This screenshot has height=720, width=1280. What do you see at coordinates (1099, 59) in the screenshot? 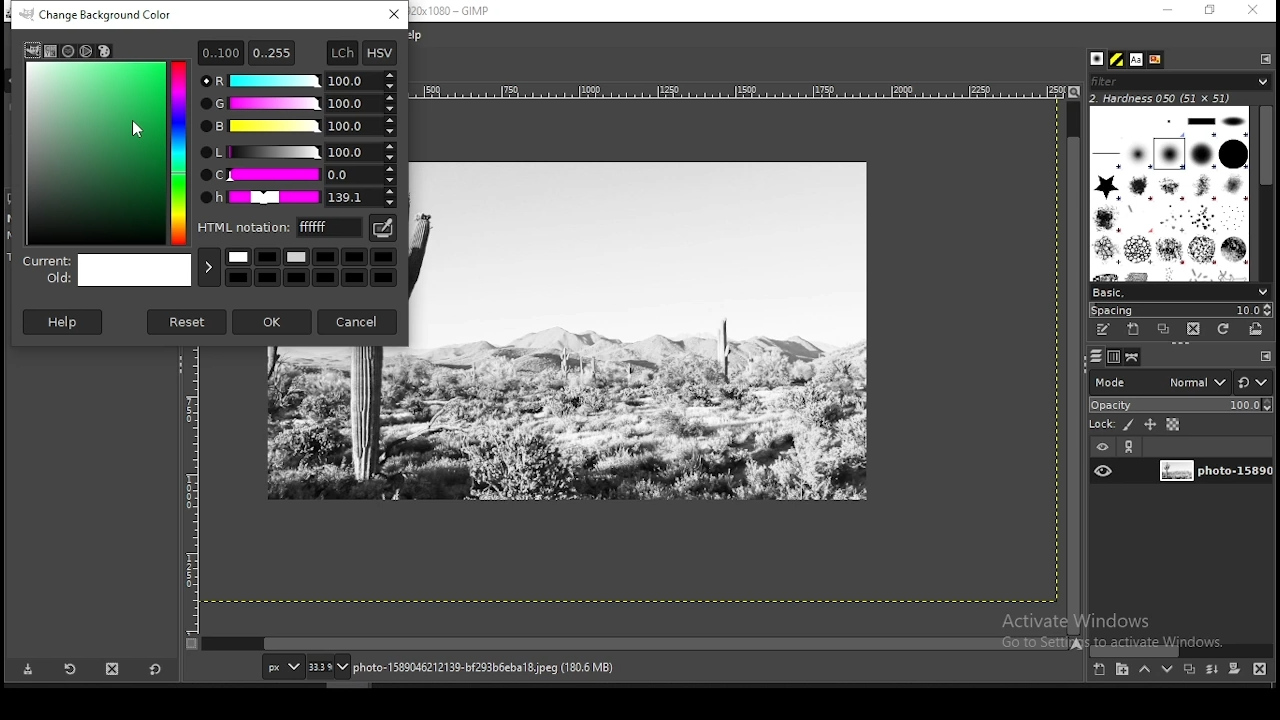
I see `brushes` at bounding box center [1099, 59].